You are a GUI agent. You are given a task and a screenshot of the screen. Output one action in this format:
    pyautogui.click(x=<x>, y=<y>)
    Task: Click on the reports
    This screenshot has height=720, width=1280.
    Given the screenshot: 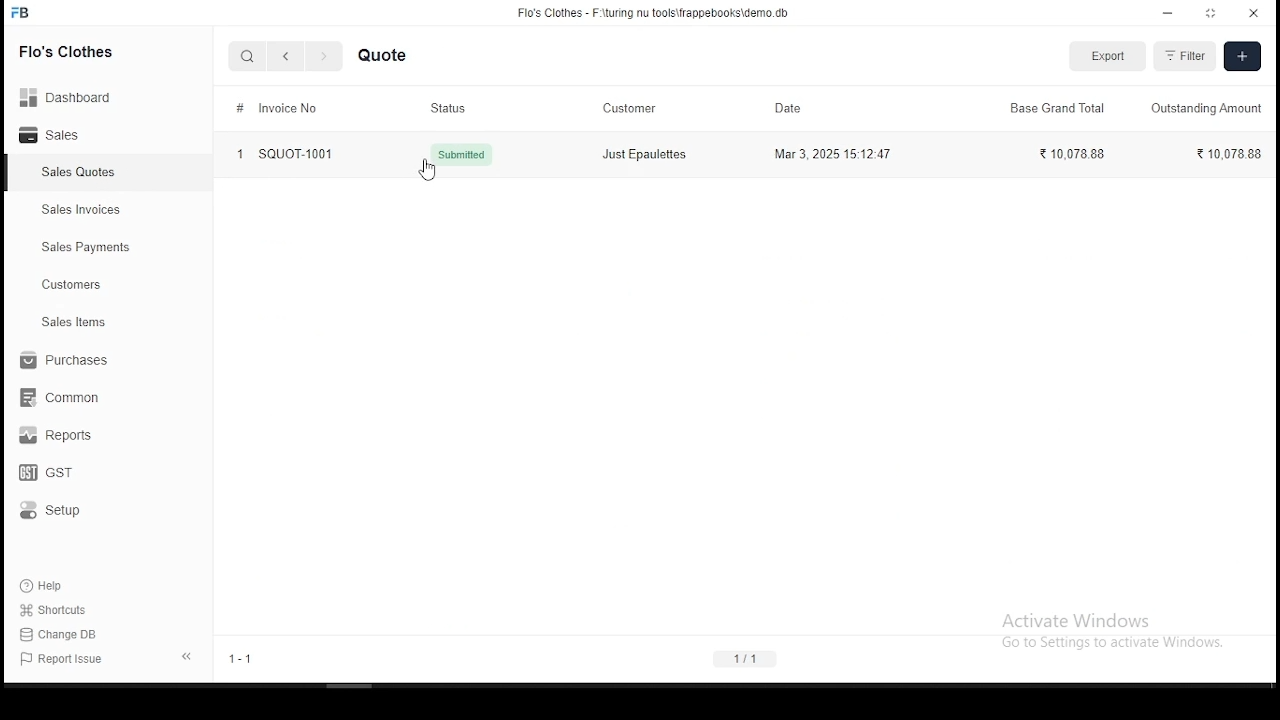 What is the action you would take?
    pyautogui.click(x=58, y=437)
    